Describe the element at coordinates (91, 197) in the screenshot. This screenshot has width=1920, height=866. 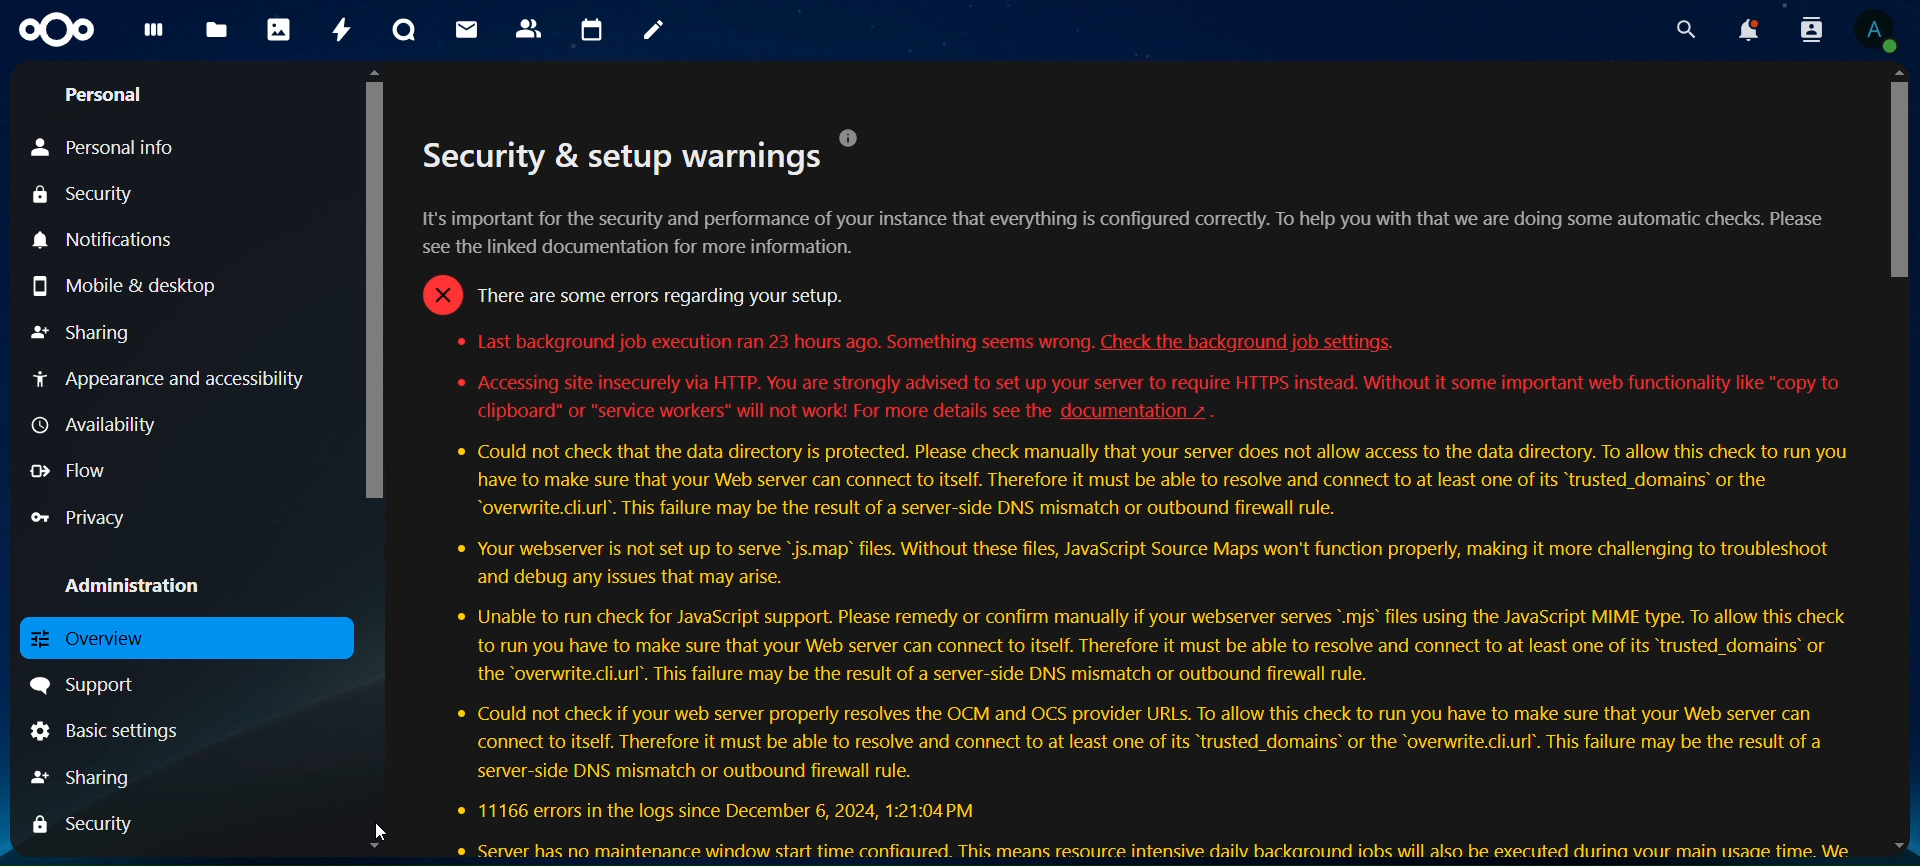
I see `security` at that location.